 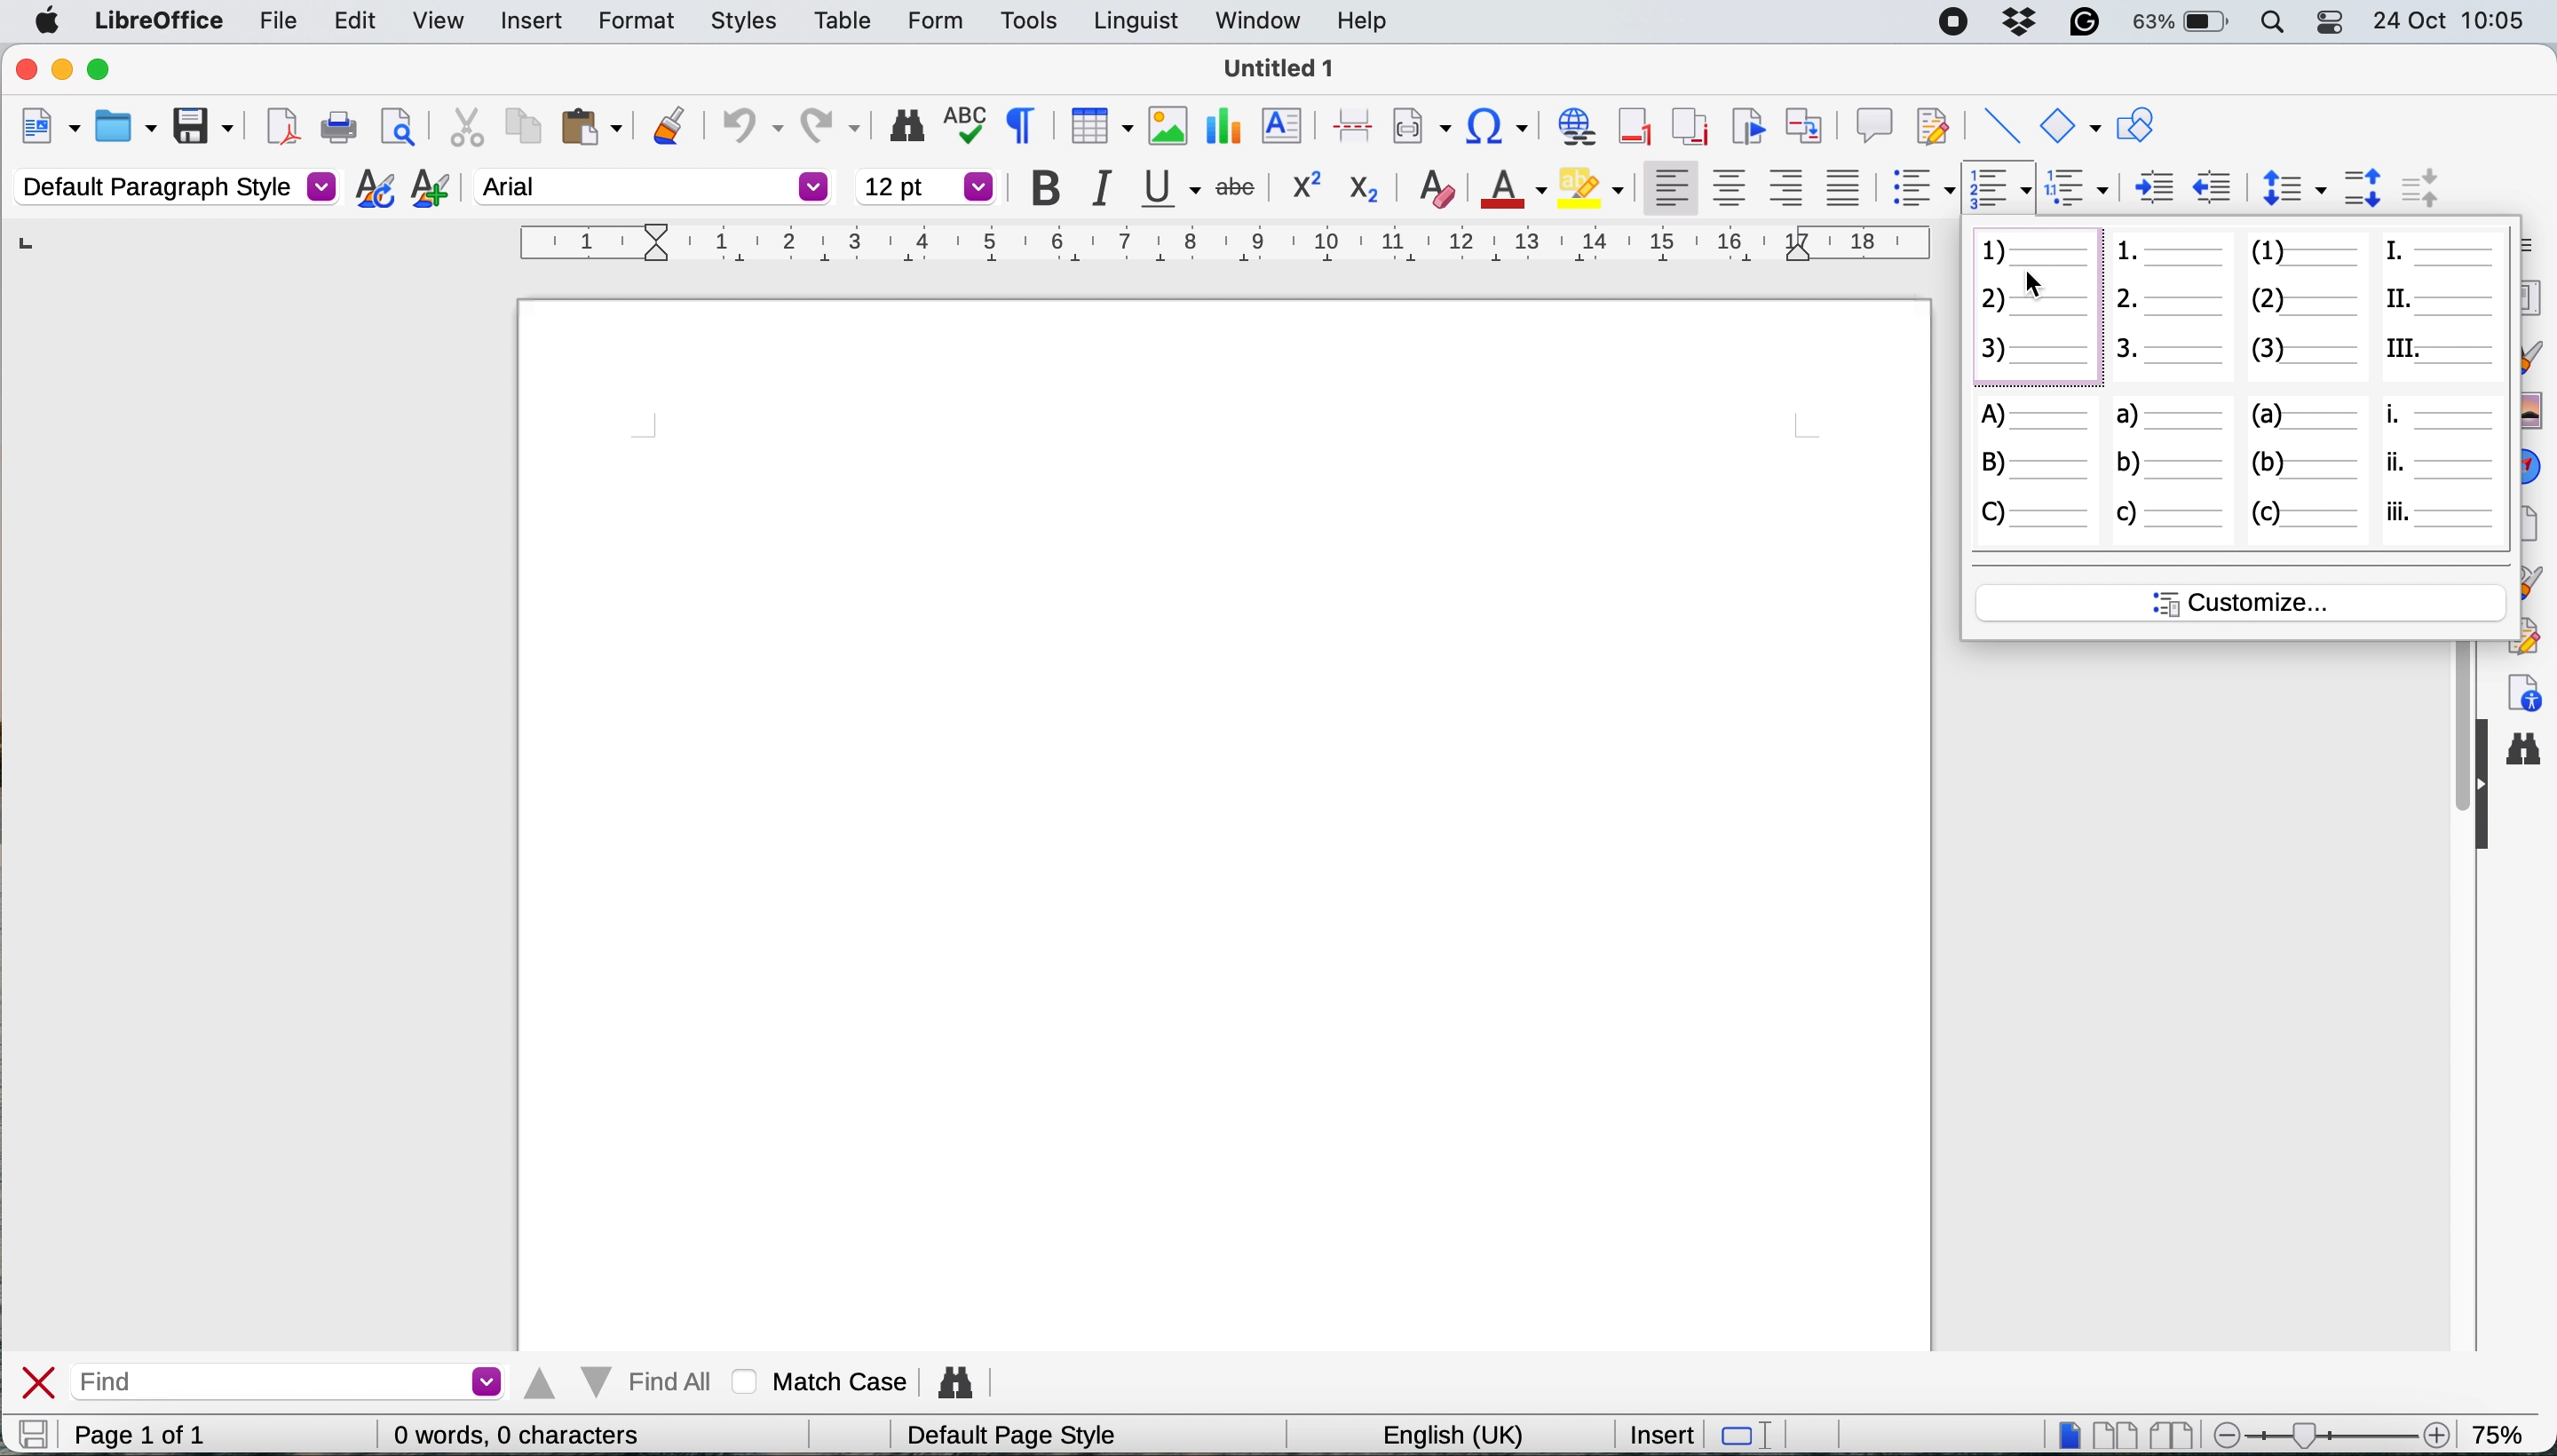 What do you see at coordinates (48, 21) in the screenshot?
I see `system logo` at bounding box center [48, 21].